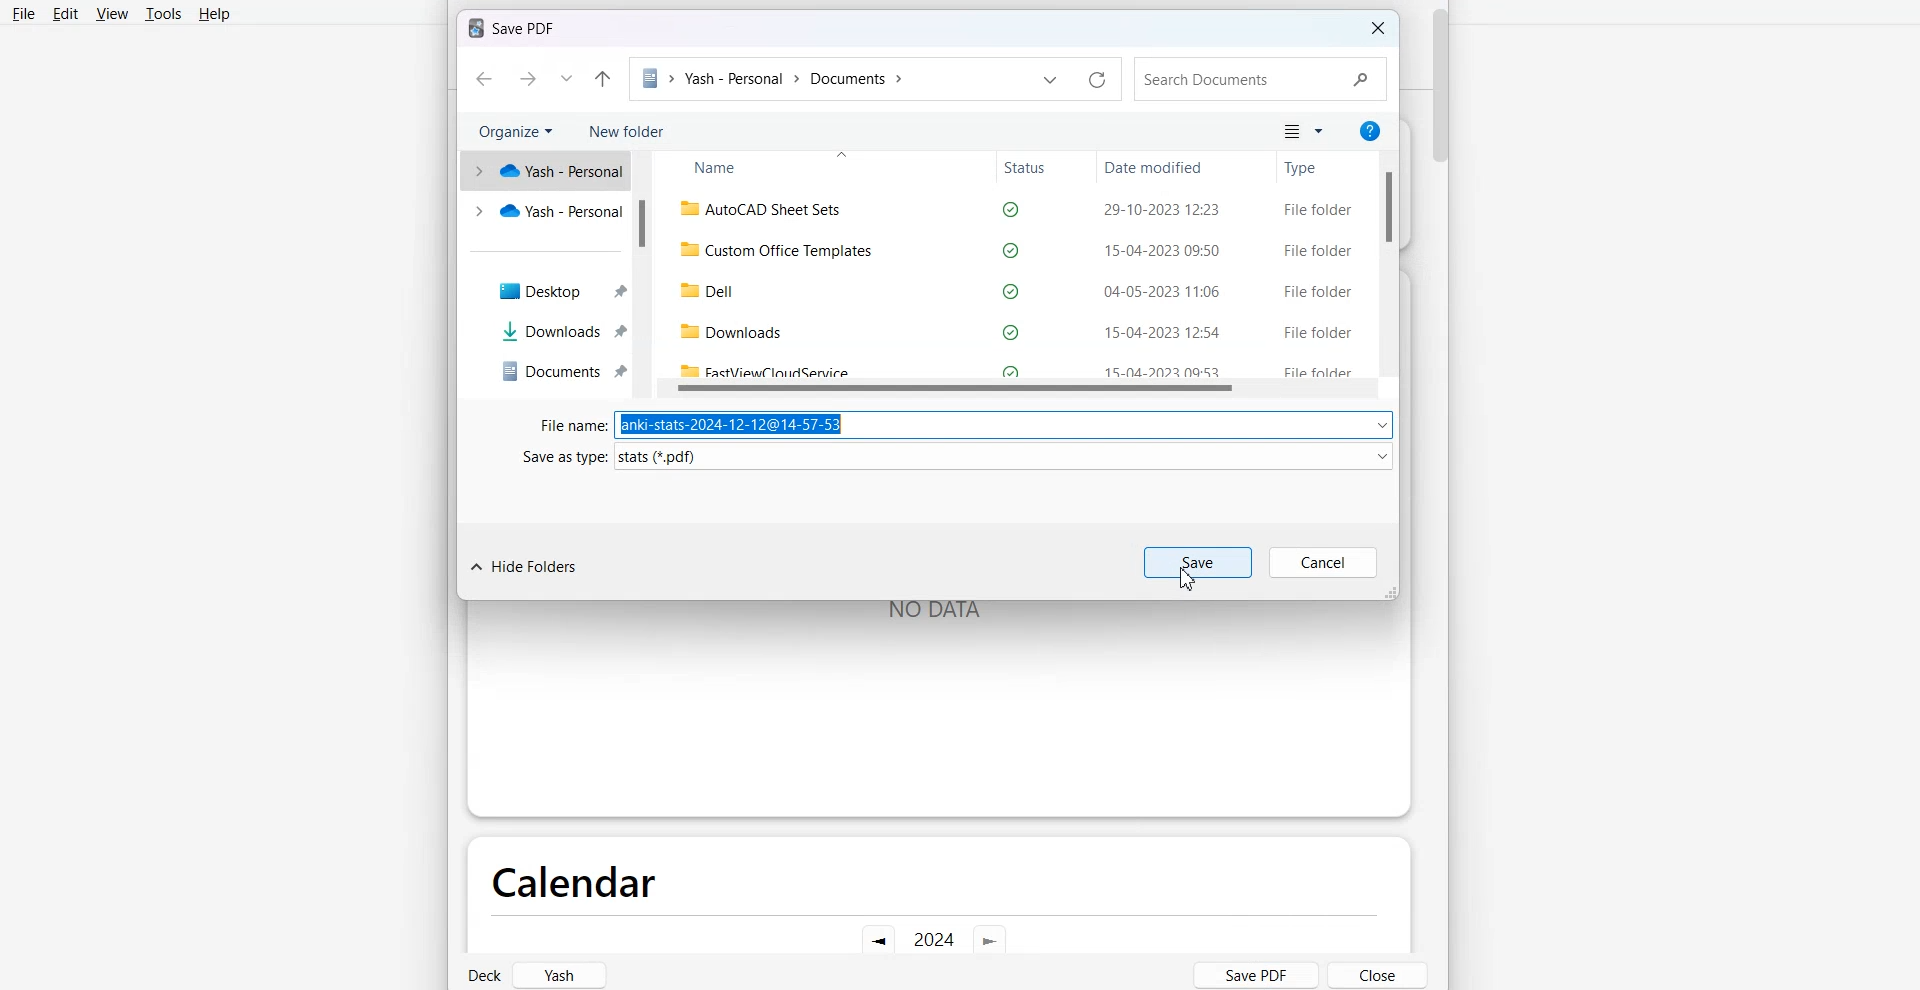  I want to click on Save , so click(1196, 563).